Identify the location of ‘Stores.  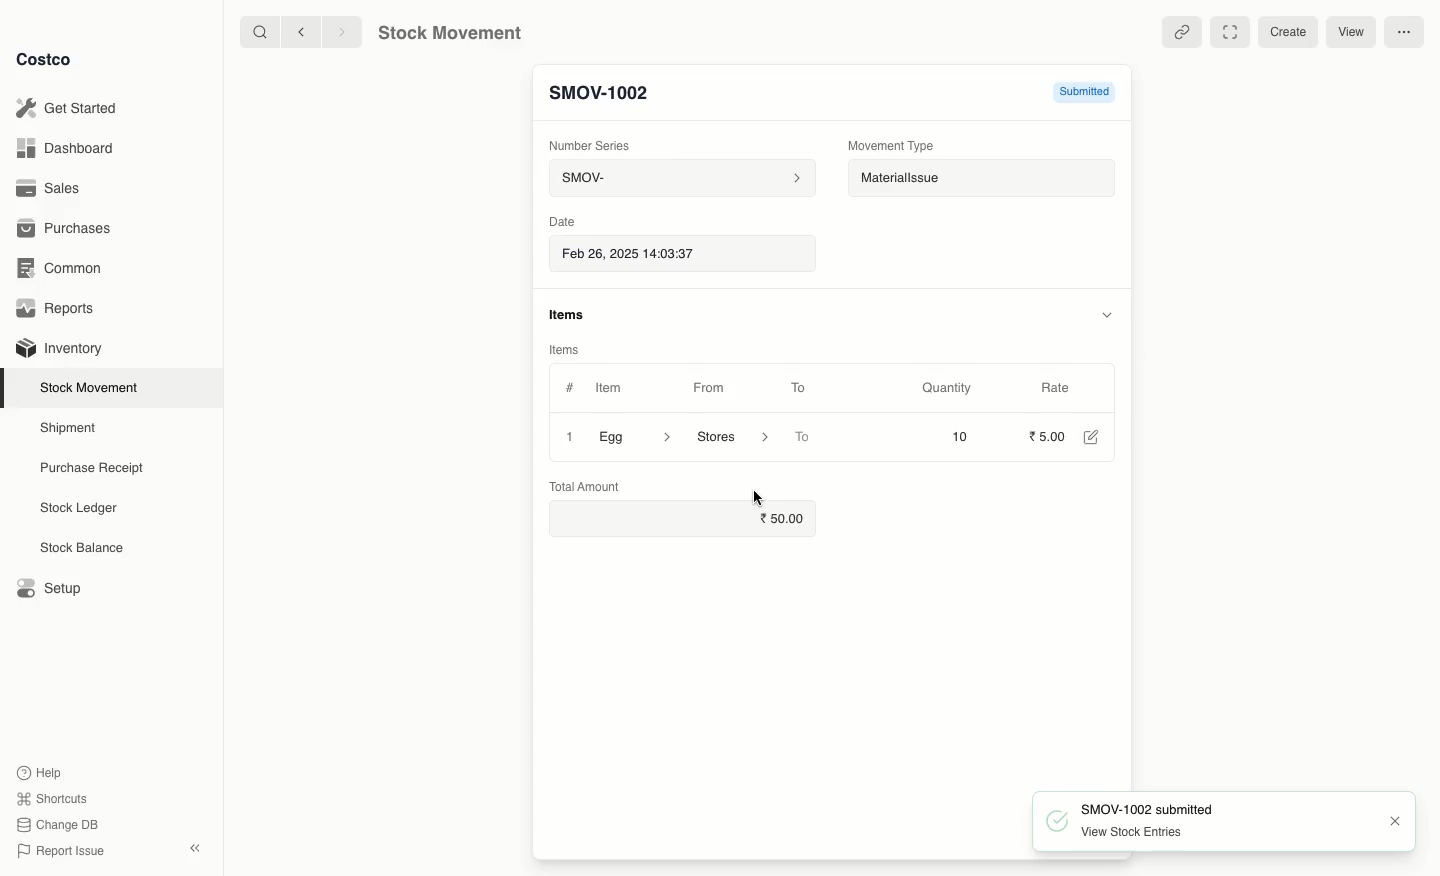
(730, 435).